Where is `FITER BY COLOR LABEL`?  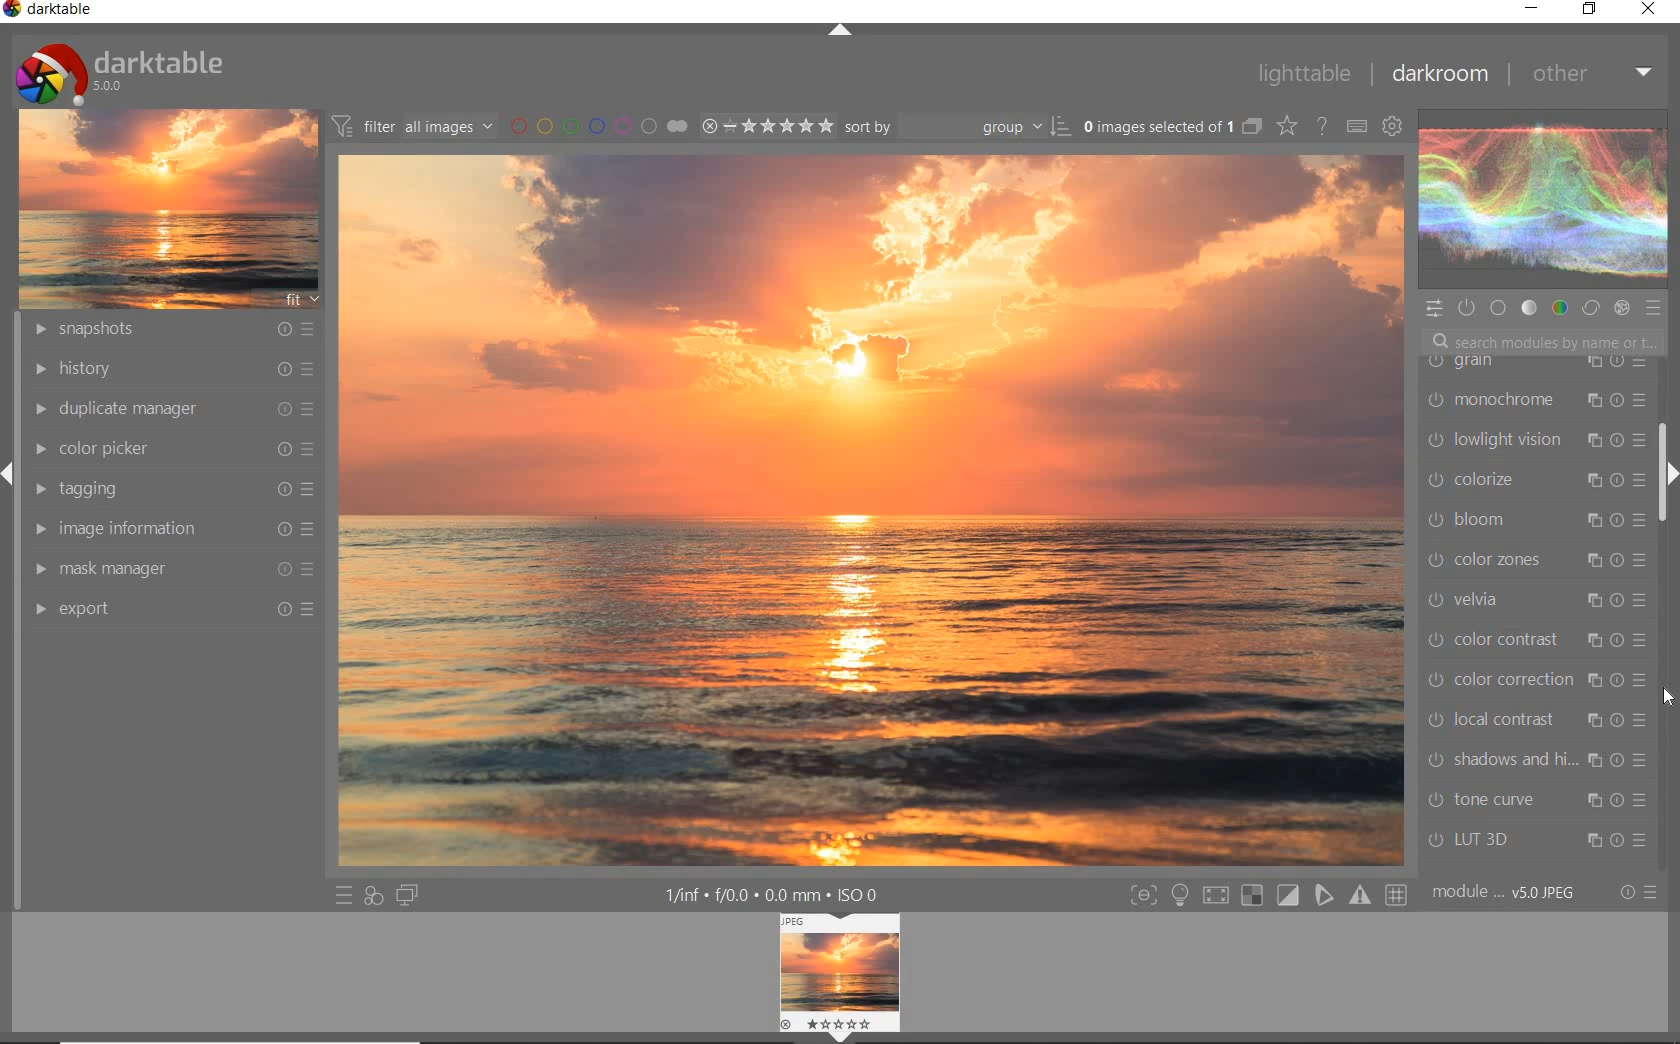 FITER BY COLOR LABEL is located at coordinates (597, 125).